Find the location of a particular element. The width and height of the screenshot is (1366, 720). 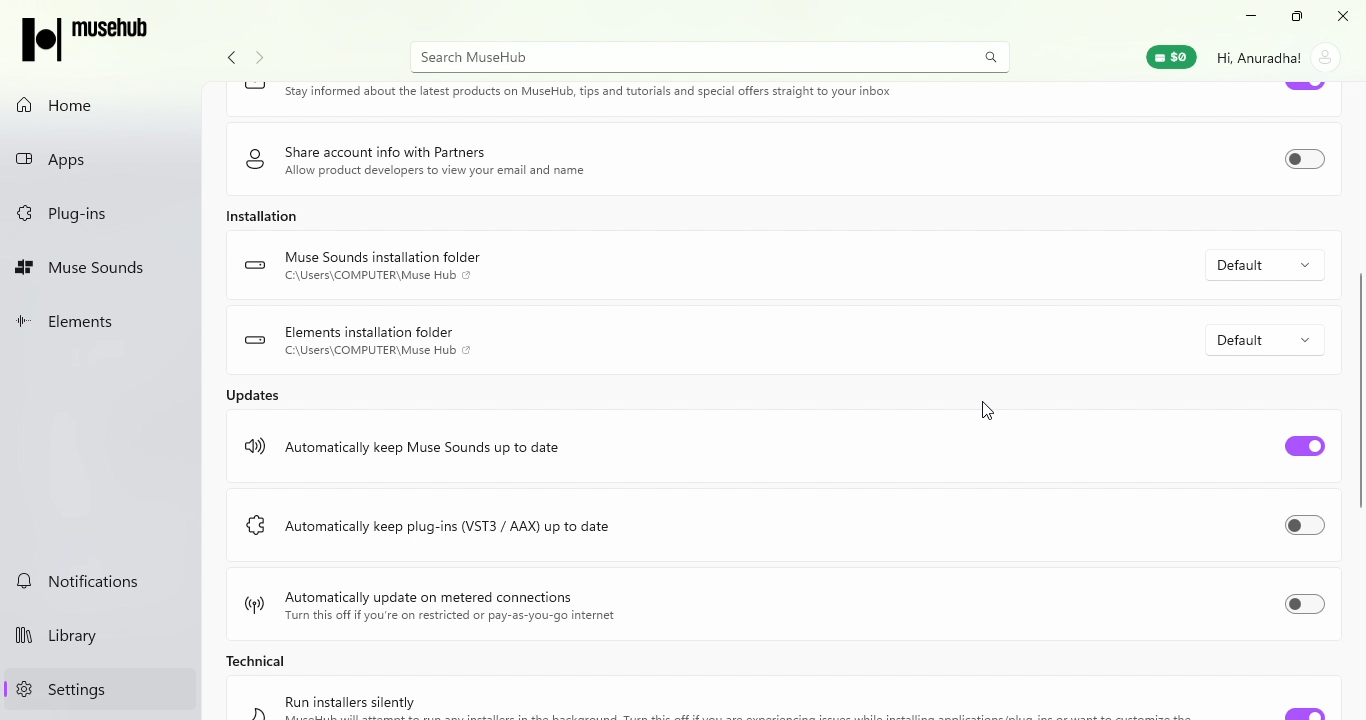

Keep in touch Stay informed about the latest products on MuseHub, tips and tutorials and special offers straight to your inbox is located at coordinates (592, 93).